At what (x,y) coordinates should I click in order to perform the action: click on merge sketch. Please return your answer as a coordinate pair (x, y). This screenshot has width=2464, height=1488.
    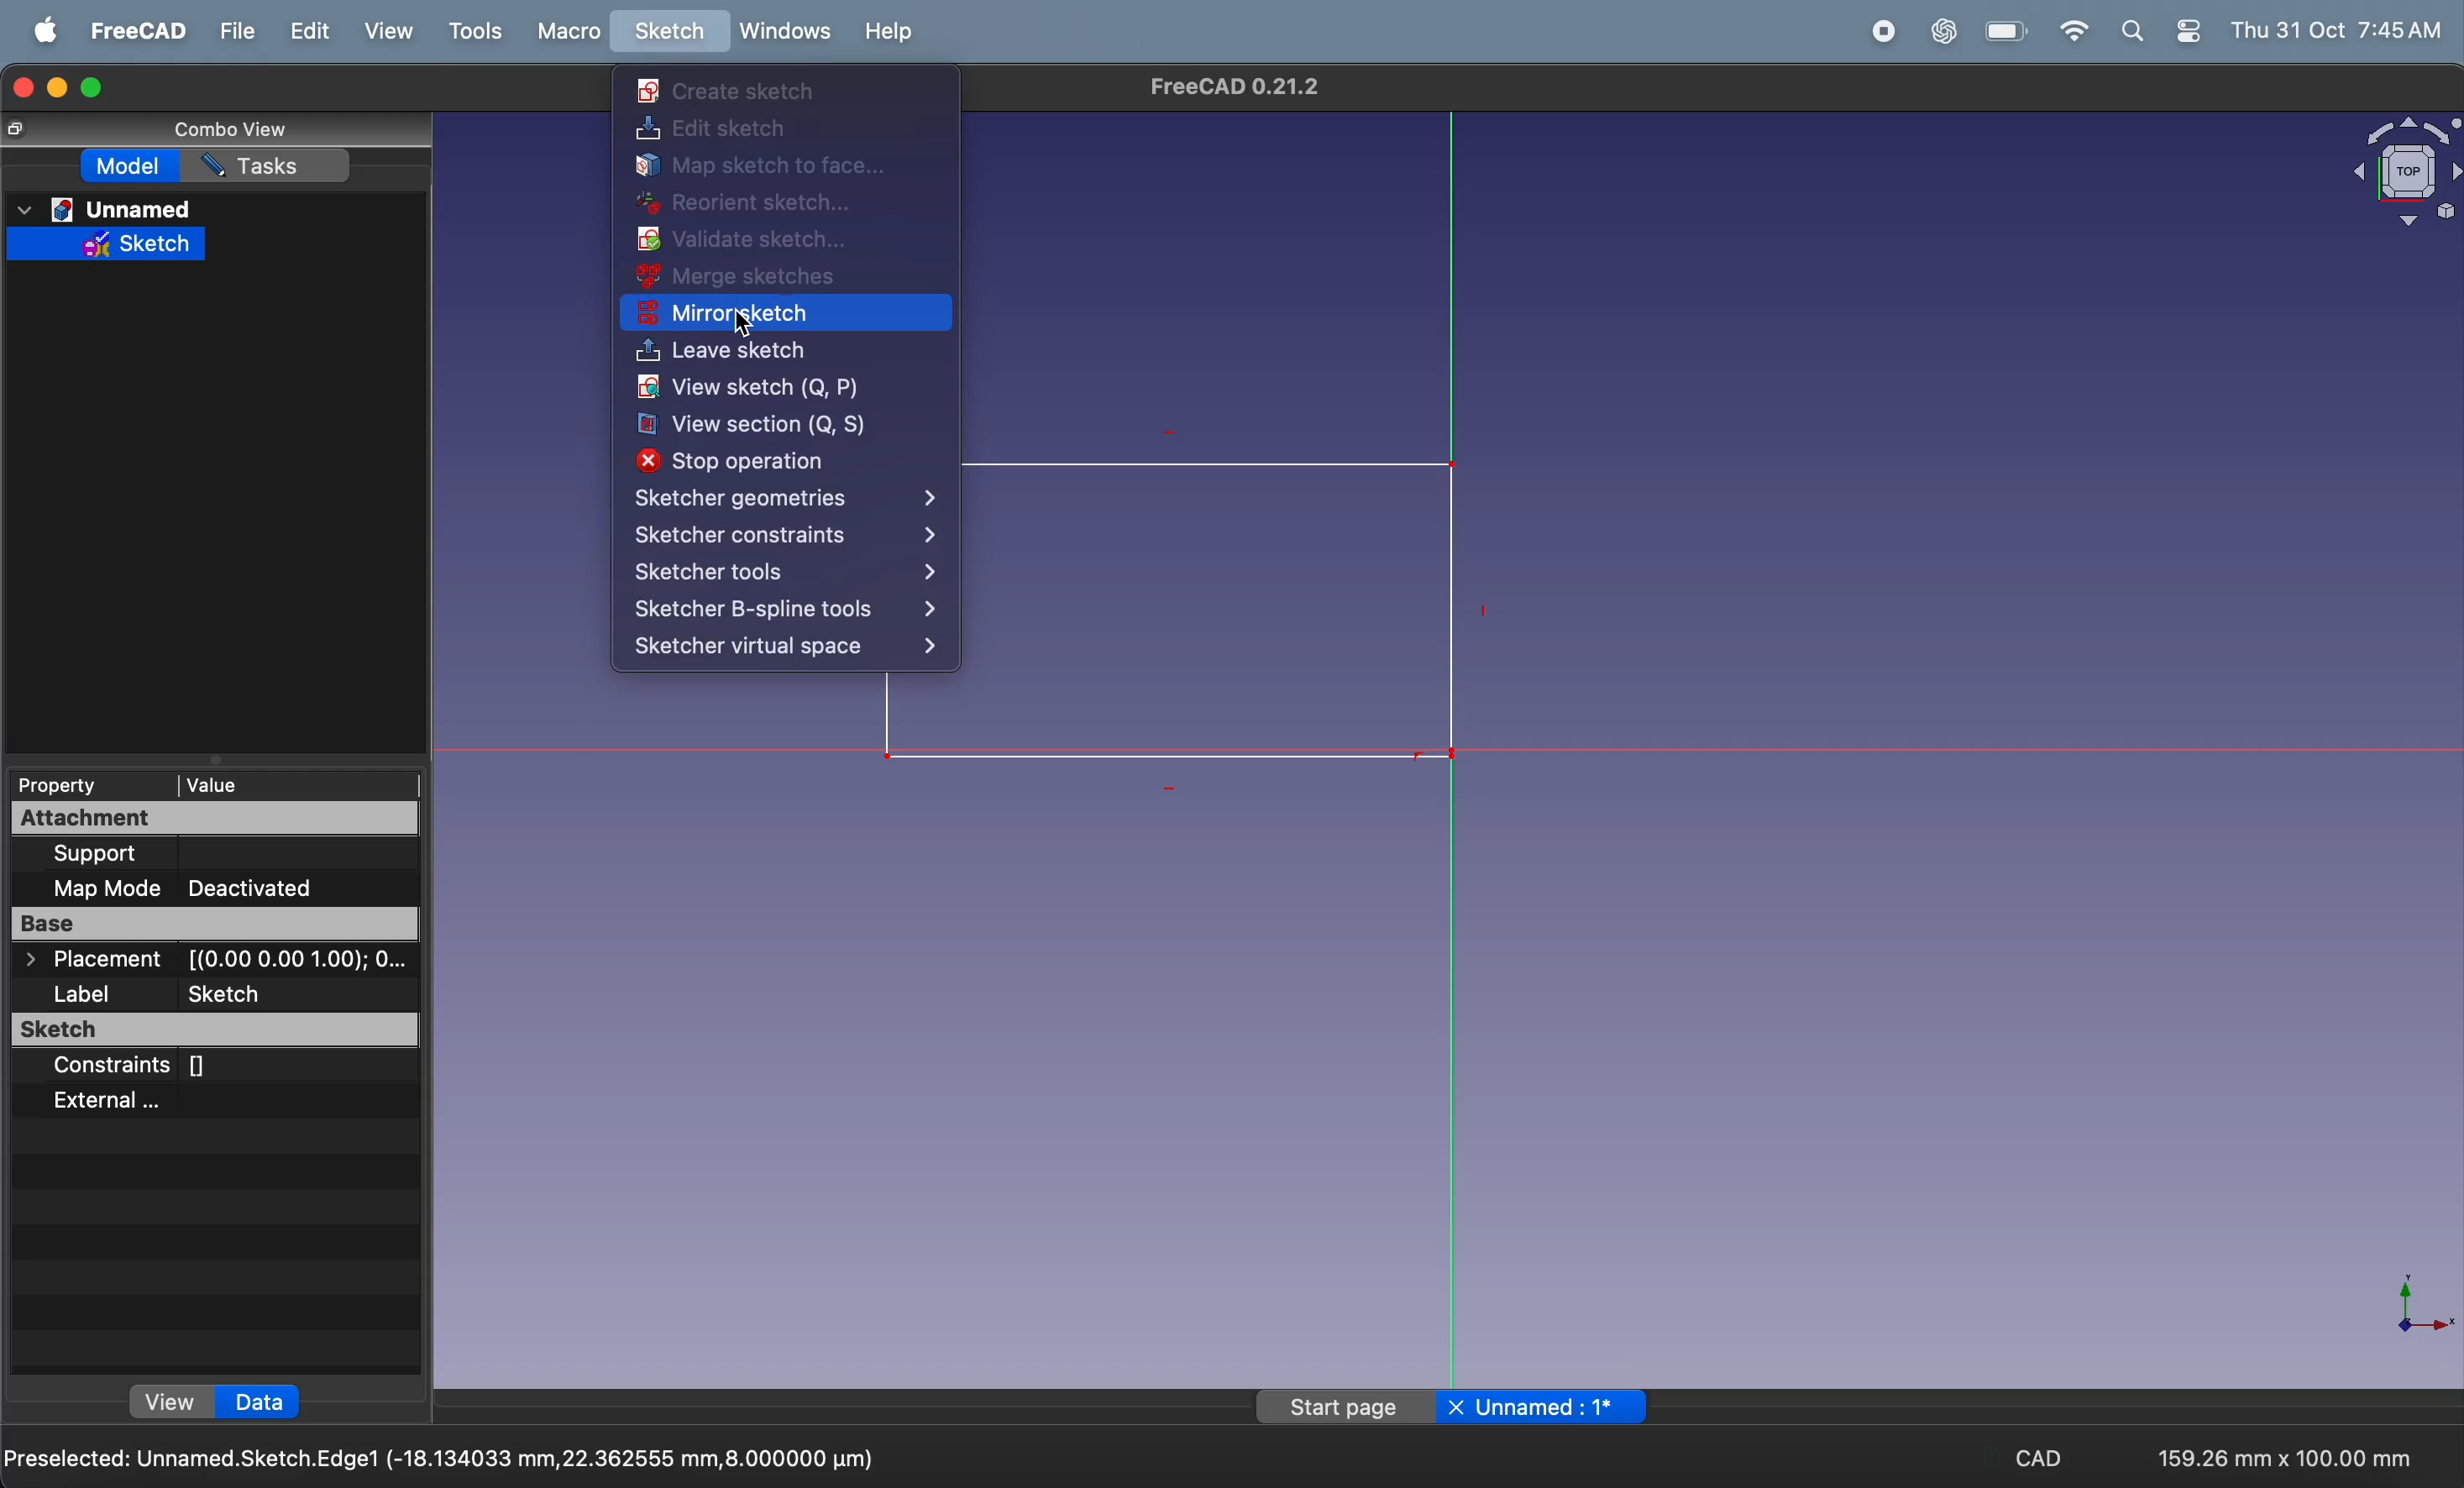
    Looking at the image, I should click on (760, 277).